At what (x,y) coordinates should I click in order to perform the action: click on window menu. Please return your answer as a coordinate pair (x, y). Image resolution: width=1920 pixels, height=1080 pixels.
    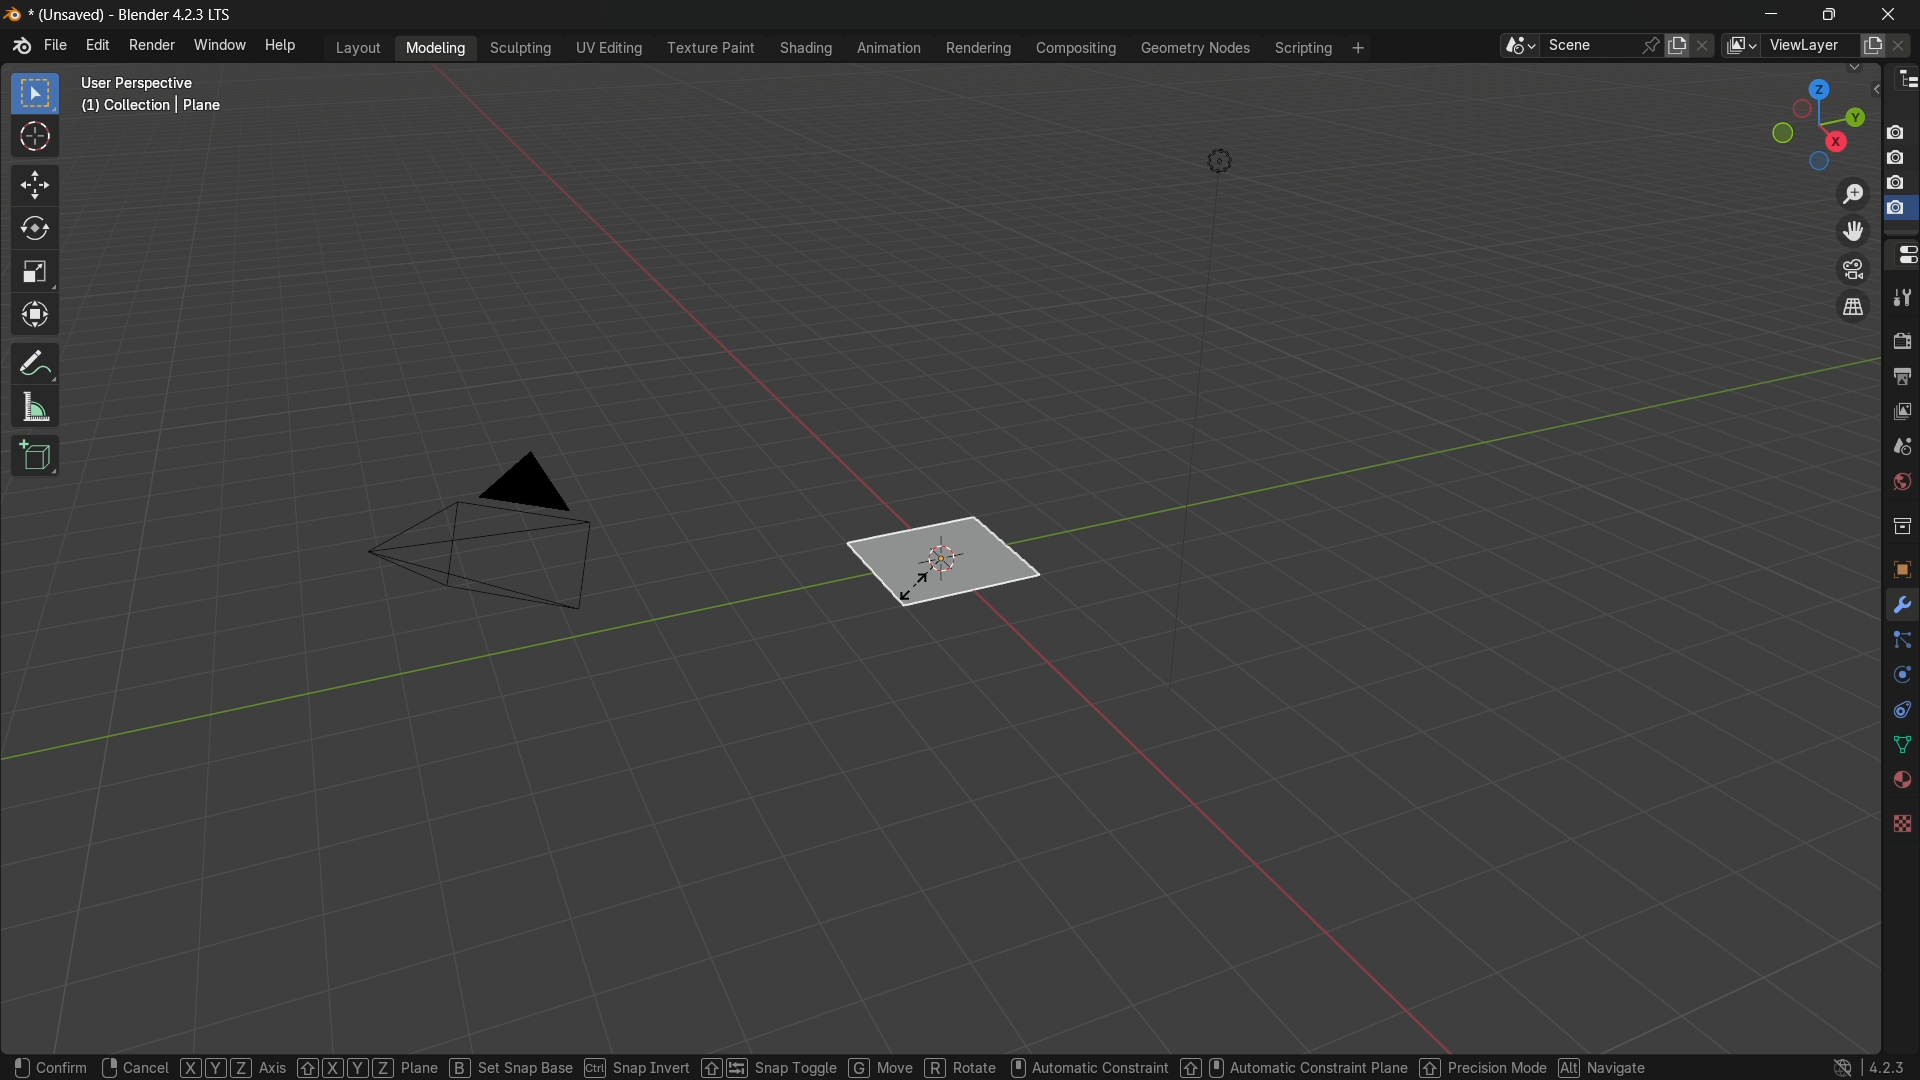
    Looking at the image, I should click on (219, 45).